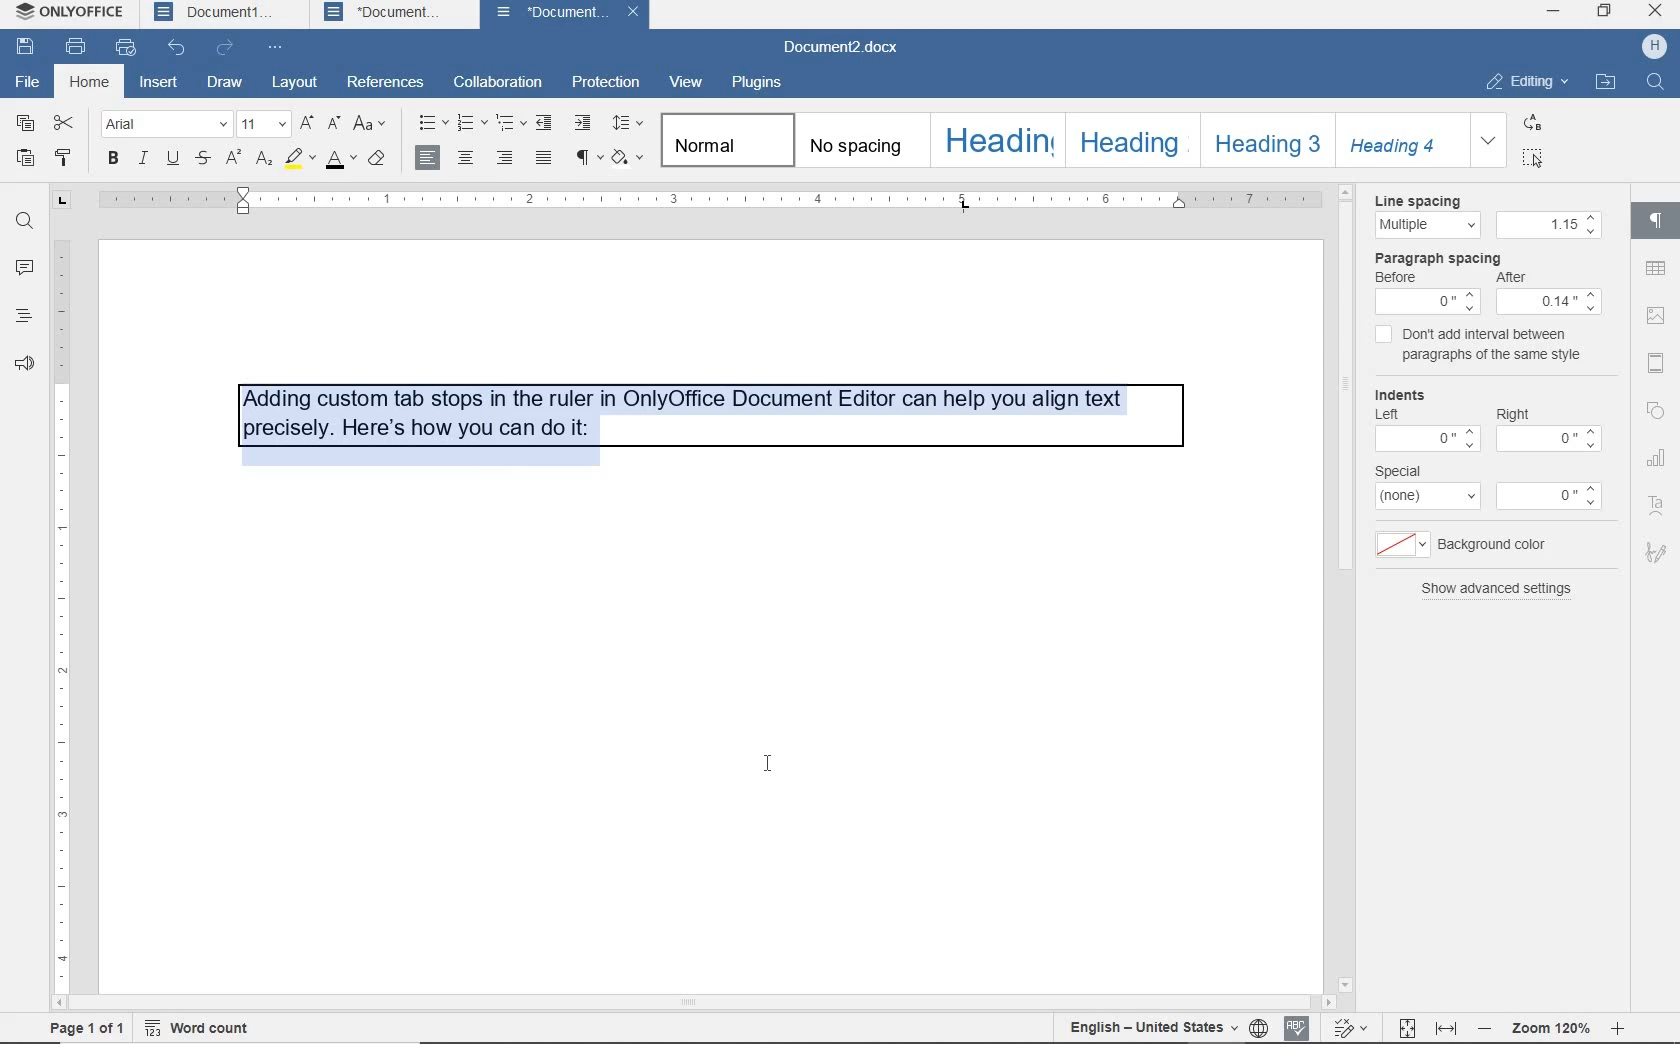  Describe the element at coordinates (386, 82) in the screenshot. I see `references` at that location.